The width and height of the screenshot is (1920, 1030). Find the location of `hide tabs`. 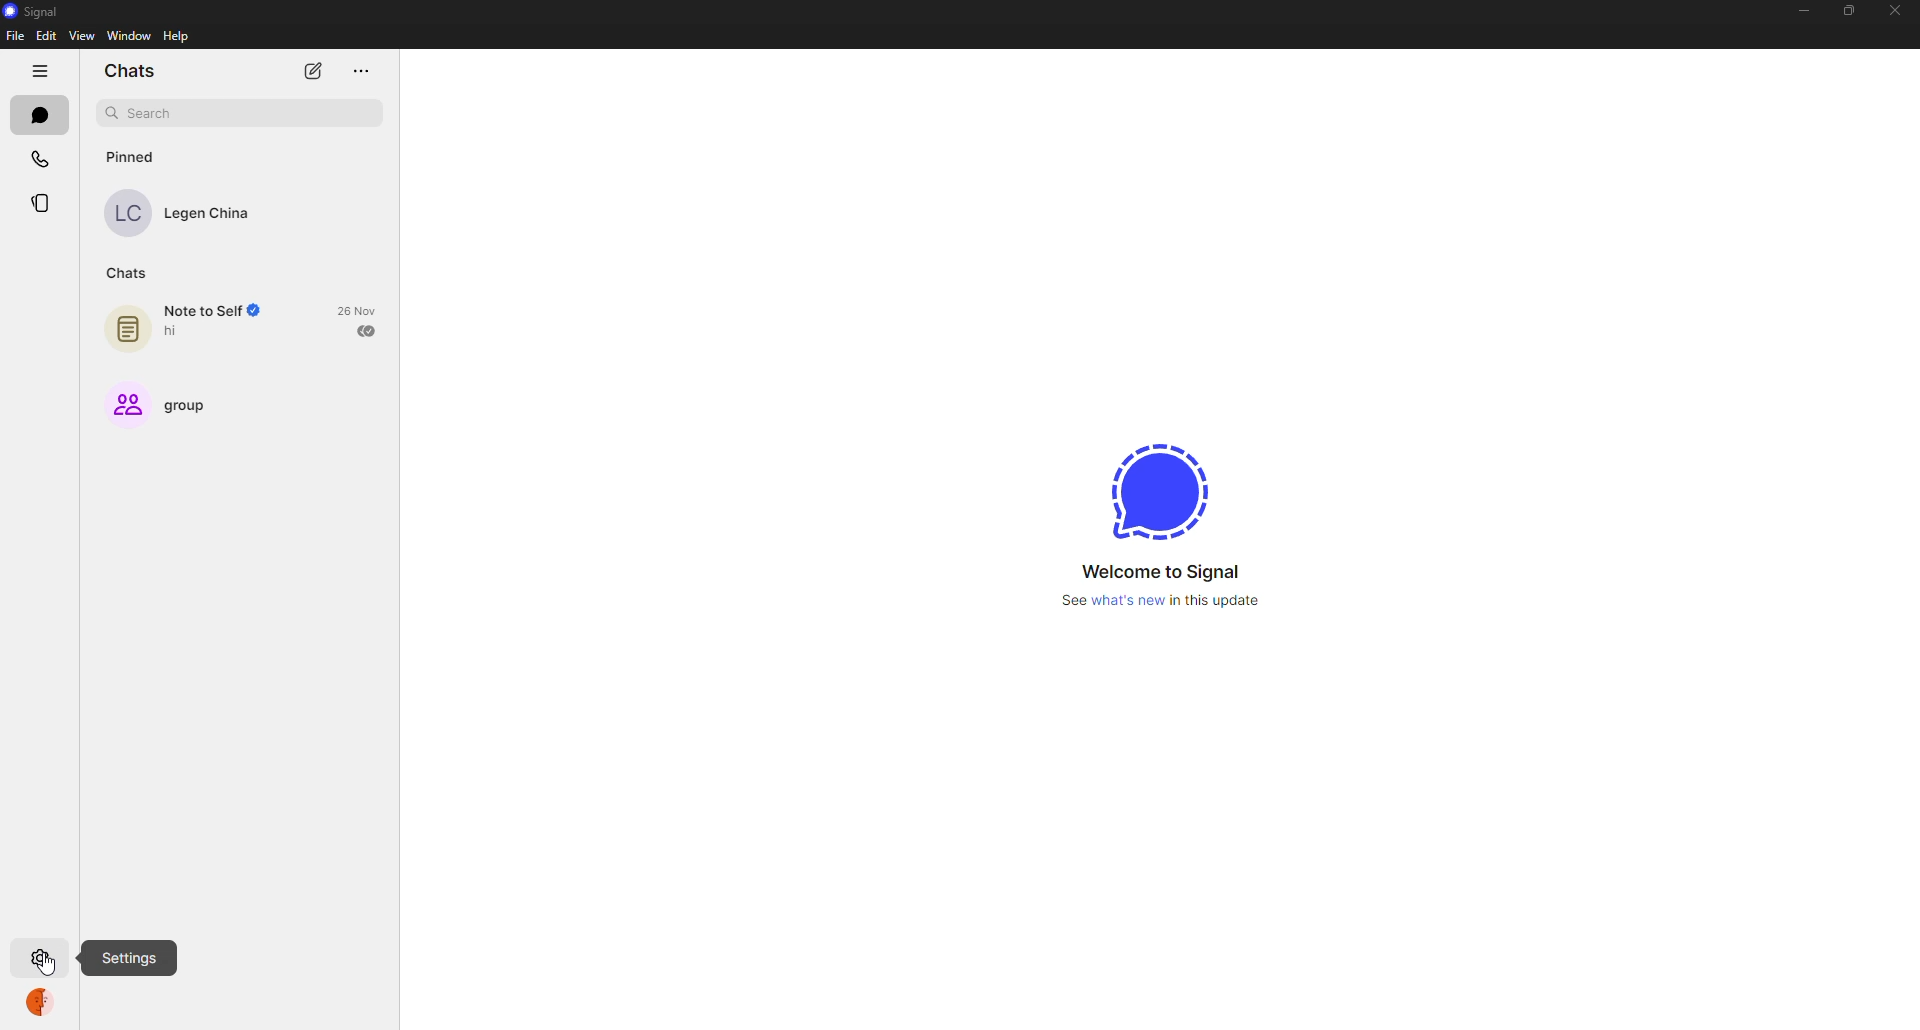

hide tabs is located at coordinates (39, 73).